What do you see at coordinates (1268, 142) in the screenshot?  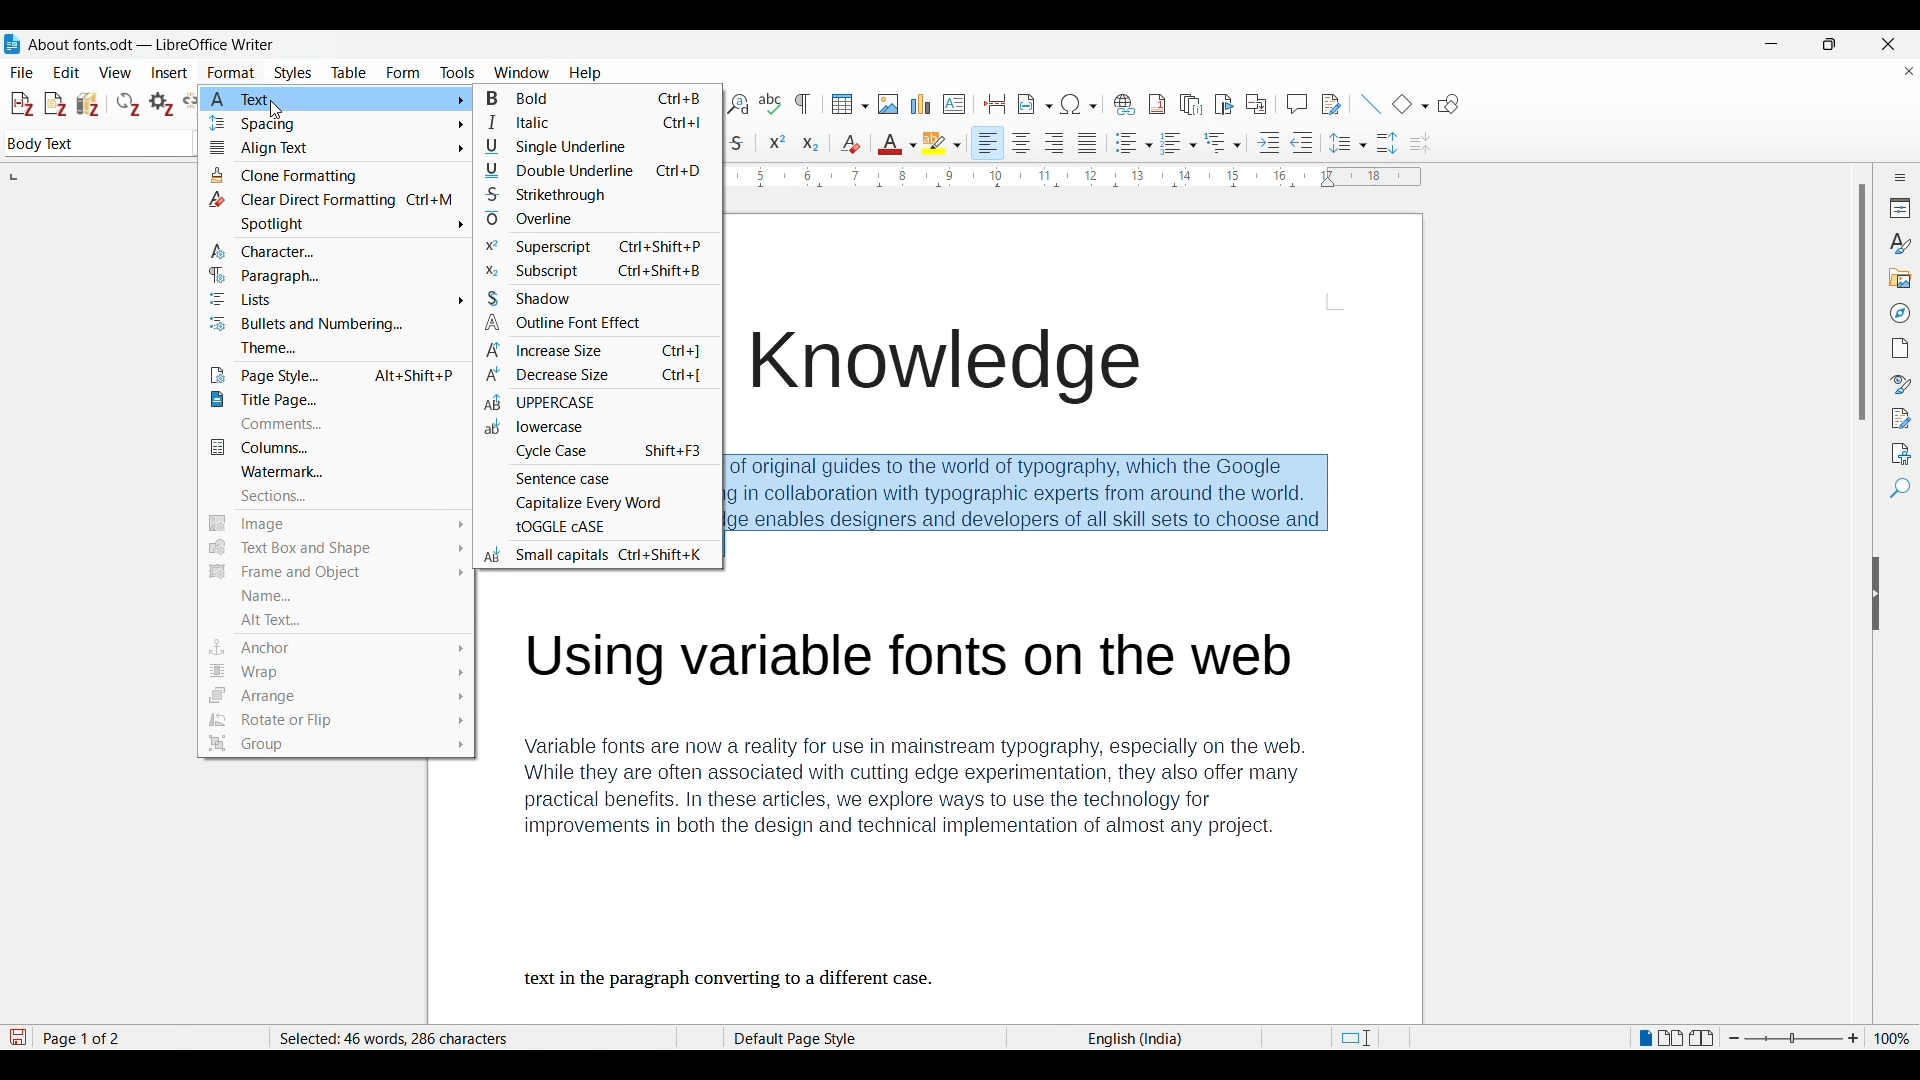 I see `Increase indent` at bounding box center [1268, 142].